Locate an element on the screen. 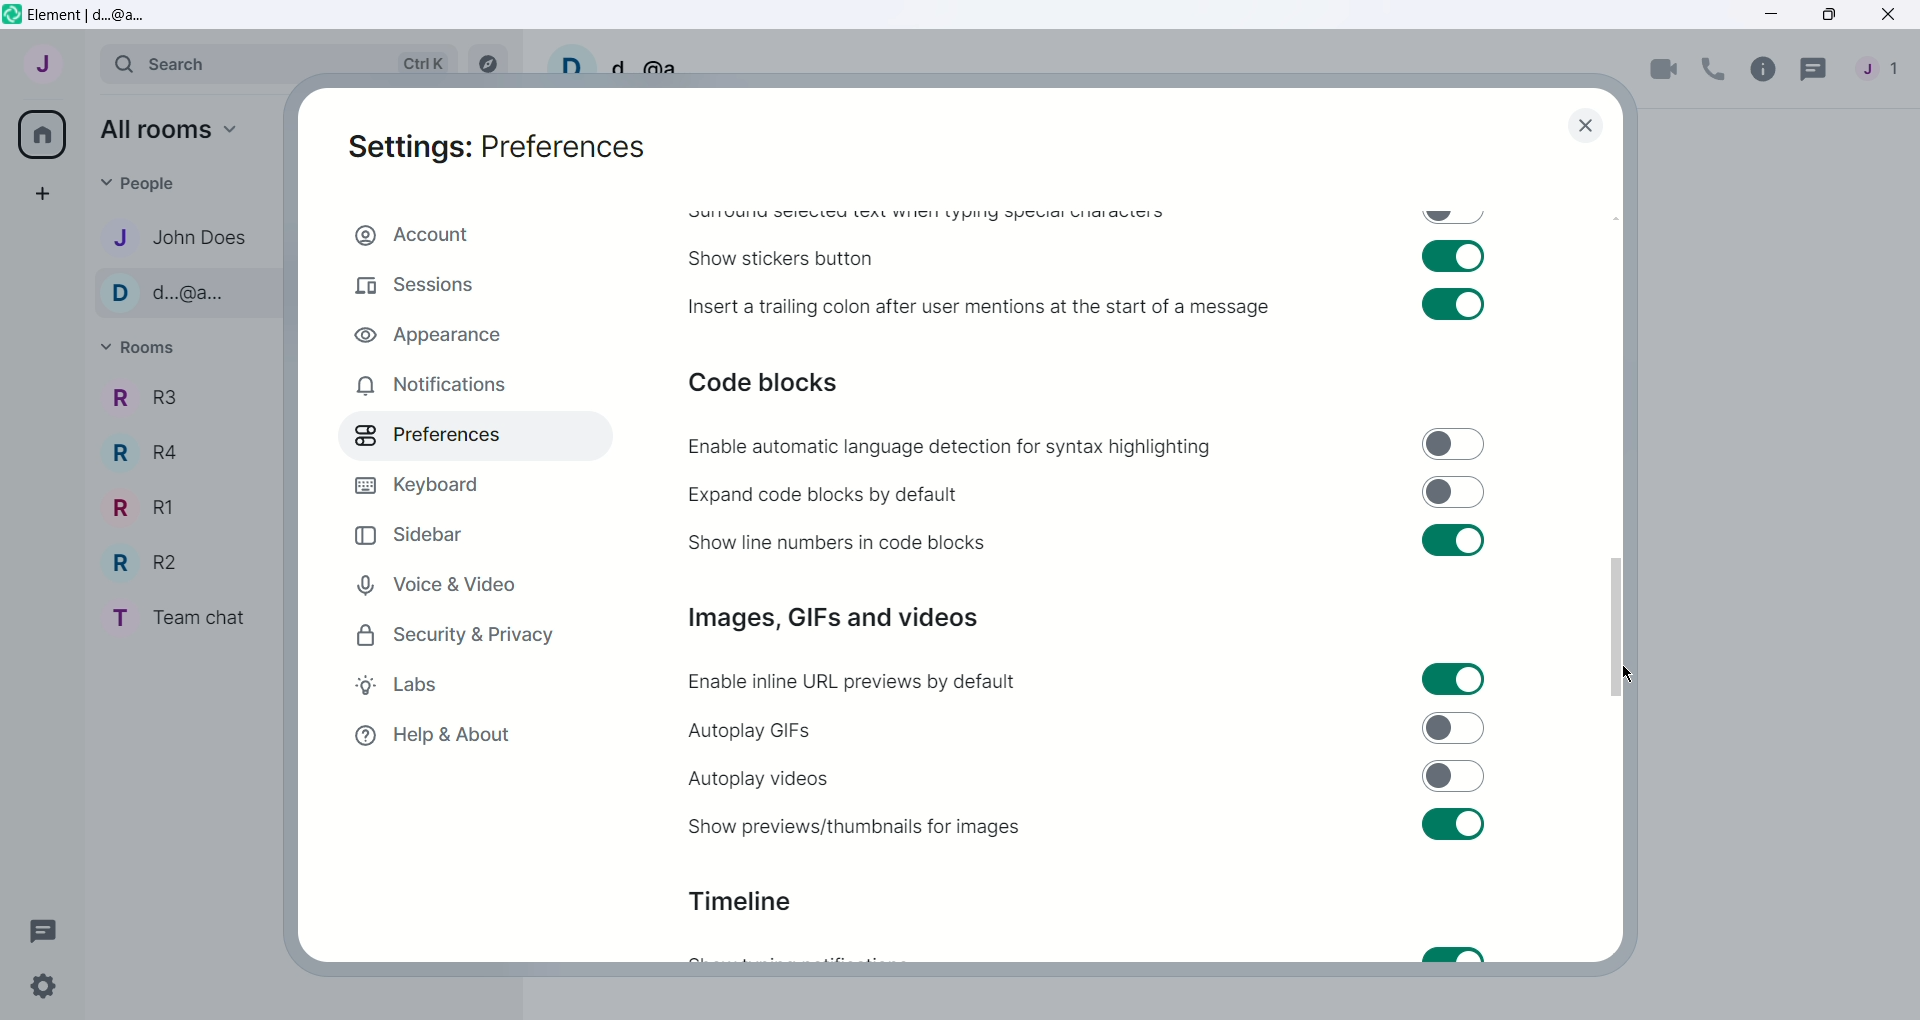 The image size is (1920, 1020). All rooms is located at coordinates (40, 135).